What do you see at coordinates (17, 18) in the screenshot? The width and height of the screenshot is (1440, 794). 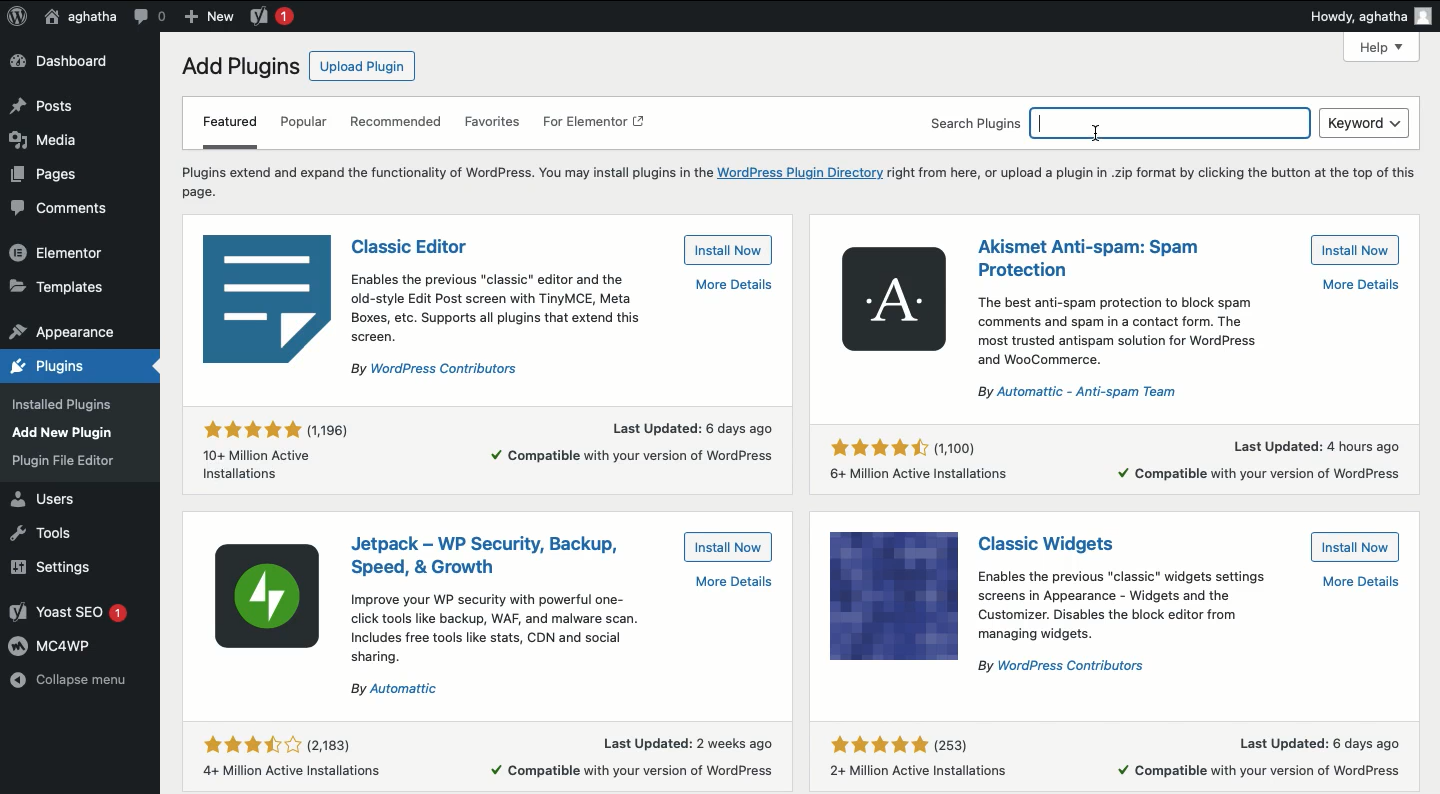 I see `Logo` at bounding box center [17, 18].